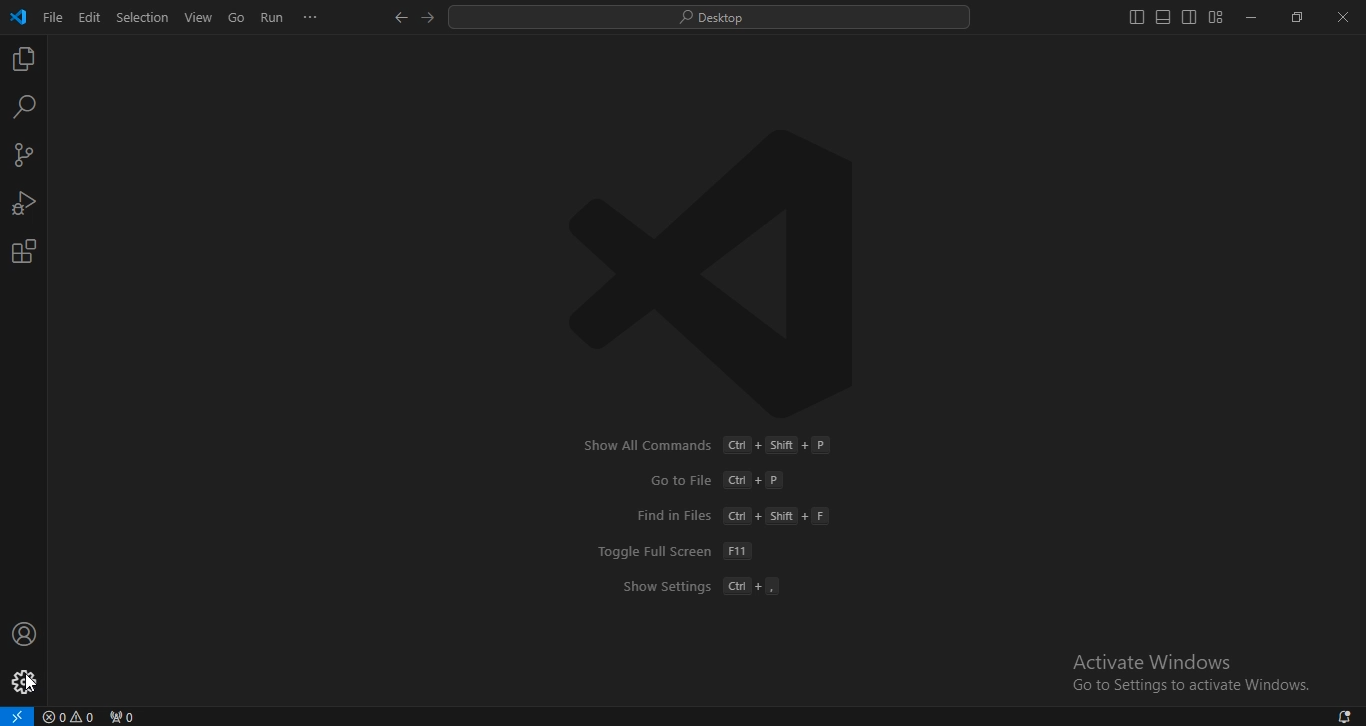  Describe the element at coordinates (702, 588) in the screenshot. I see `text` at that location.